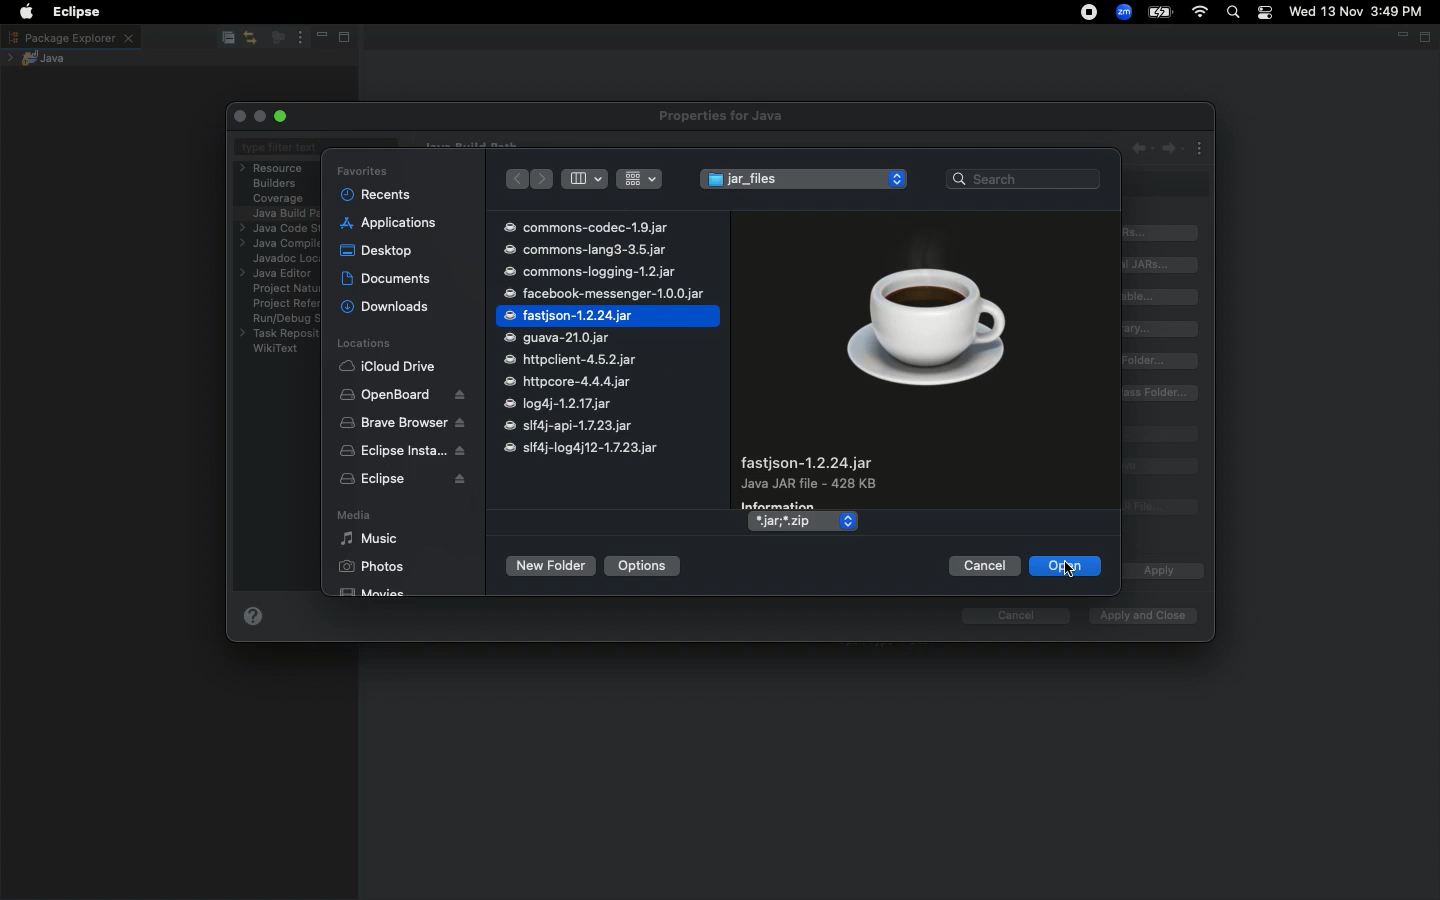  I want to click on Eclipse installer, so click(398, 452).